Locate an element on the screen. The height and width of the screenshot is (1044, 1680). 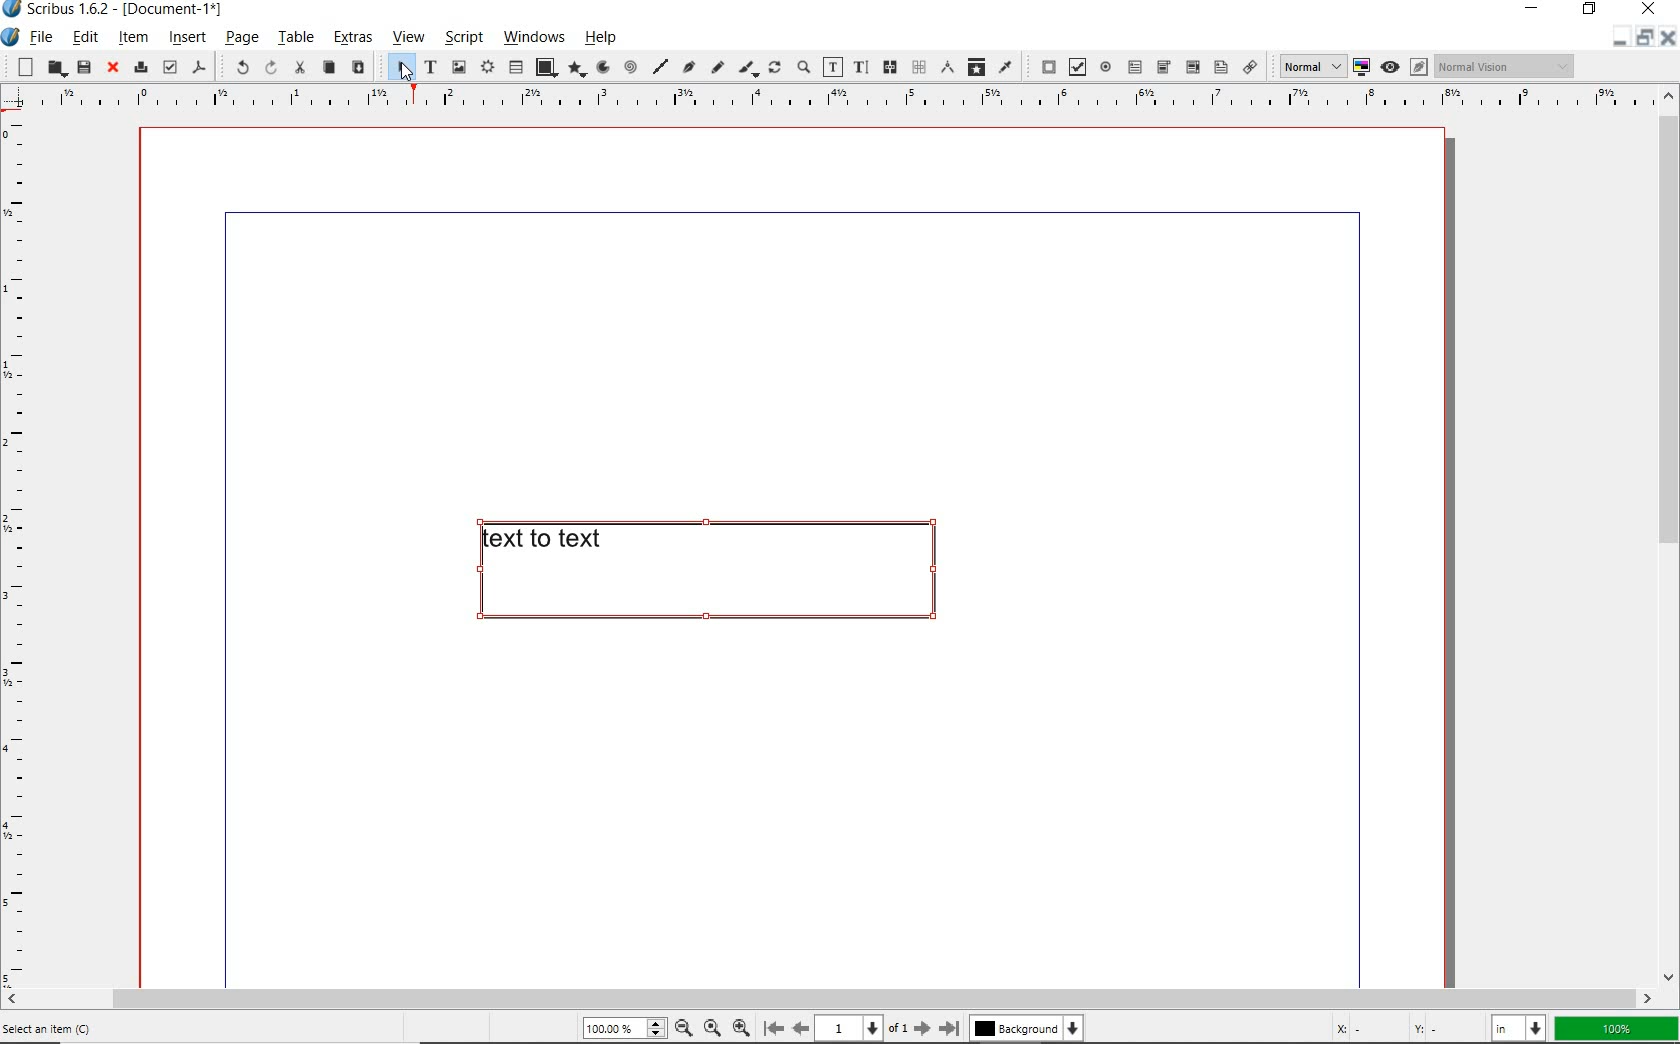
Zoom in is located at coordinates (741, 1026).